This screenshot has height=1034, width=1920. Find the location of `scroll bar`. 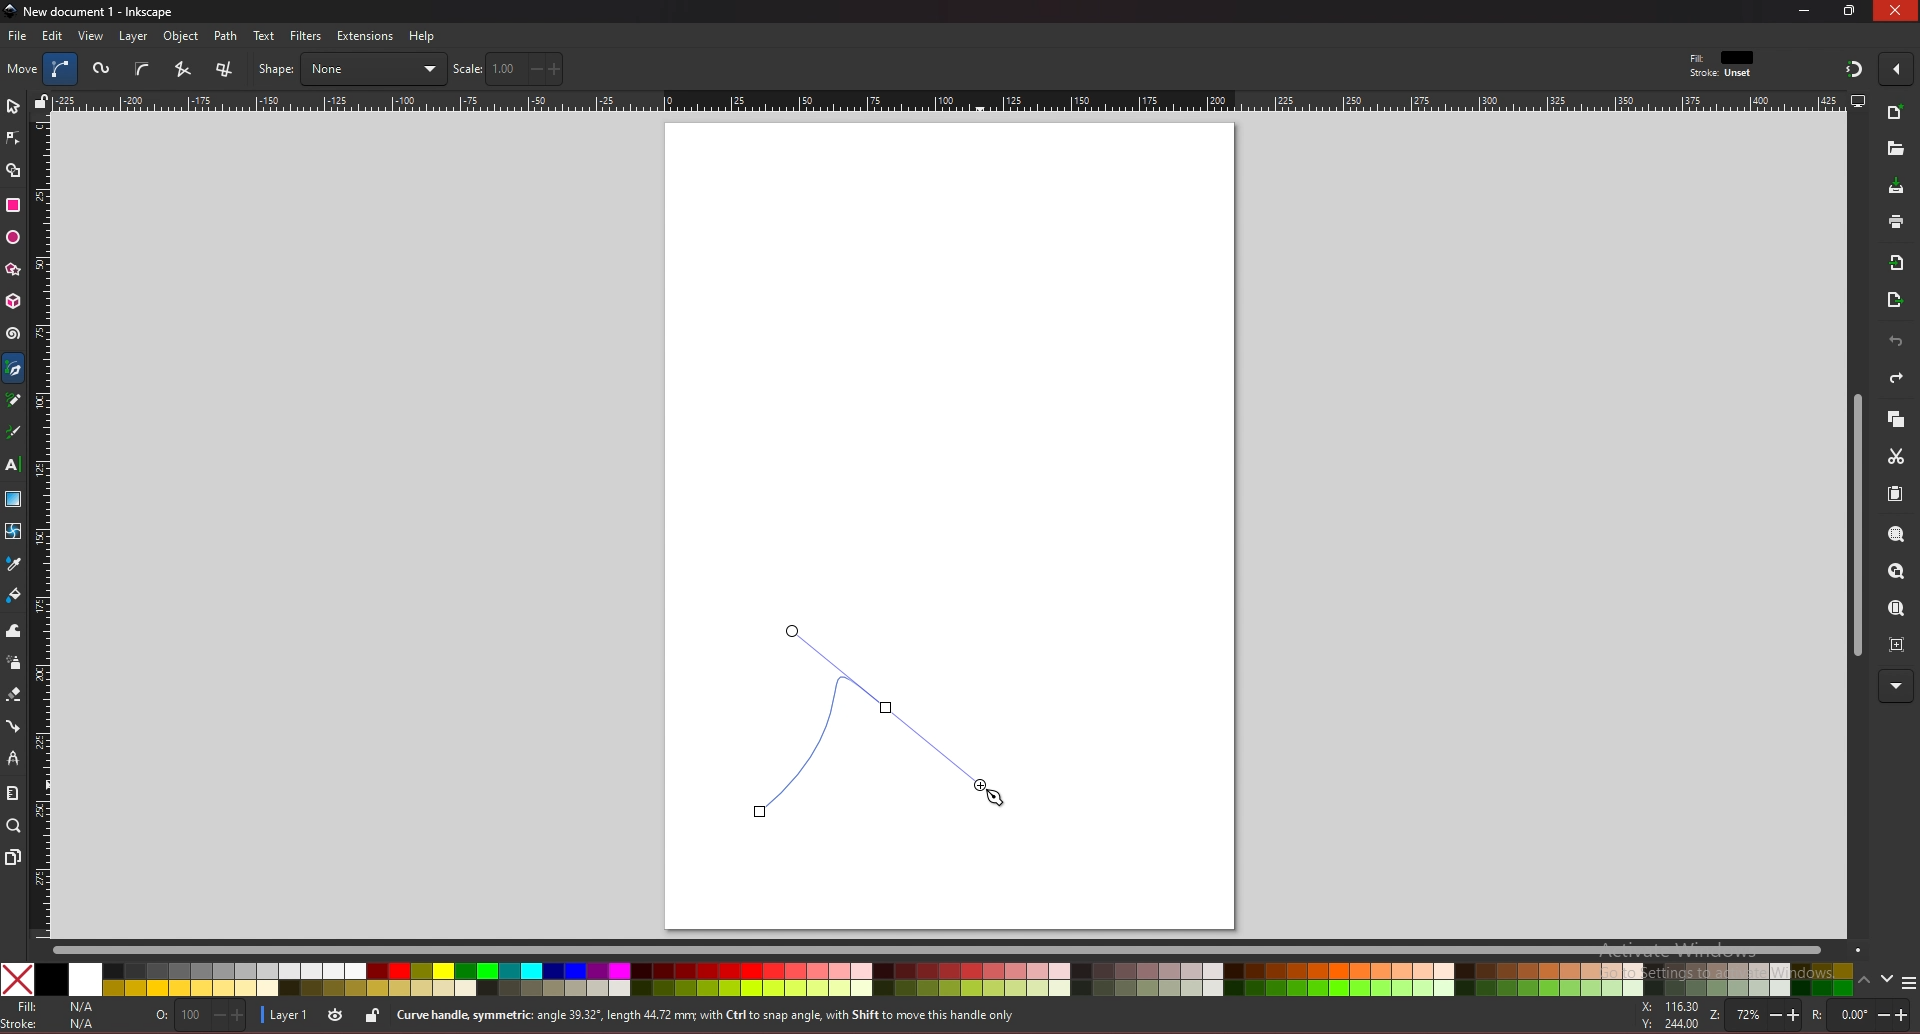

scroll bar is located at coordinates (1854, 526).